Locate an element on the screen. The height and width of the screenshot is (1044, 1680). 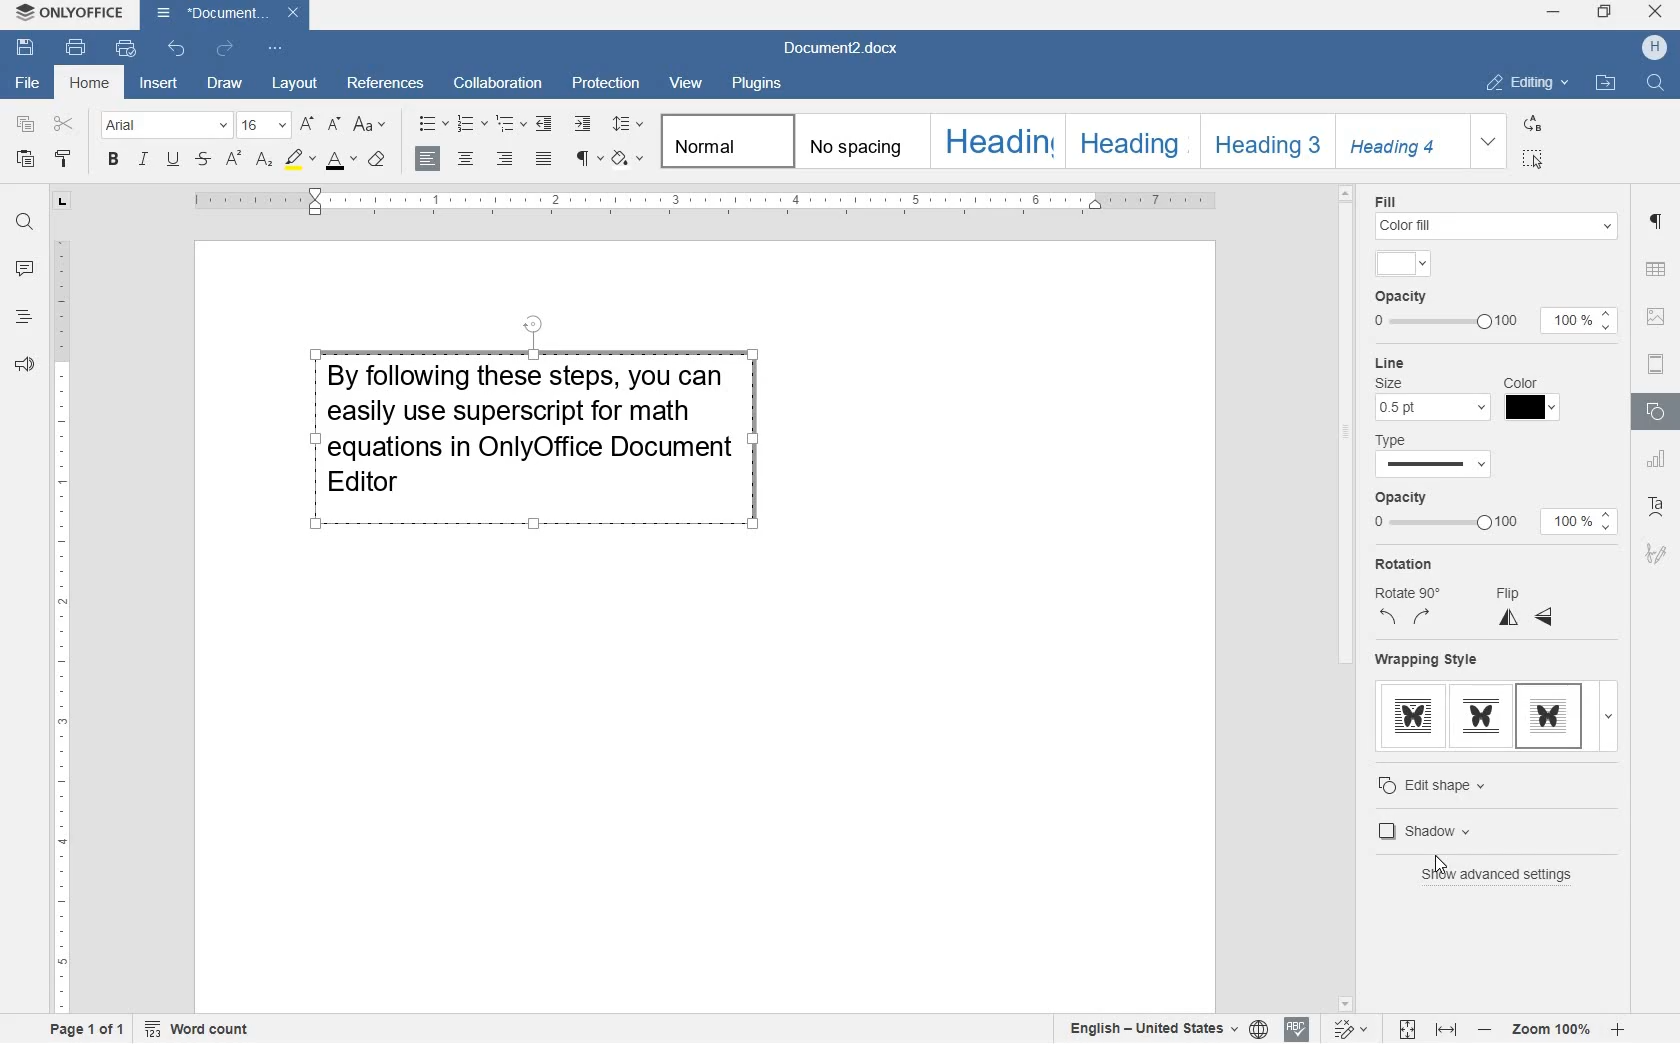
headlines is located at coordinates (24, 321).